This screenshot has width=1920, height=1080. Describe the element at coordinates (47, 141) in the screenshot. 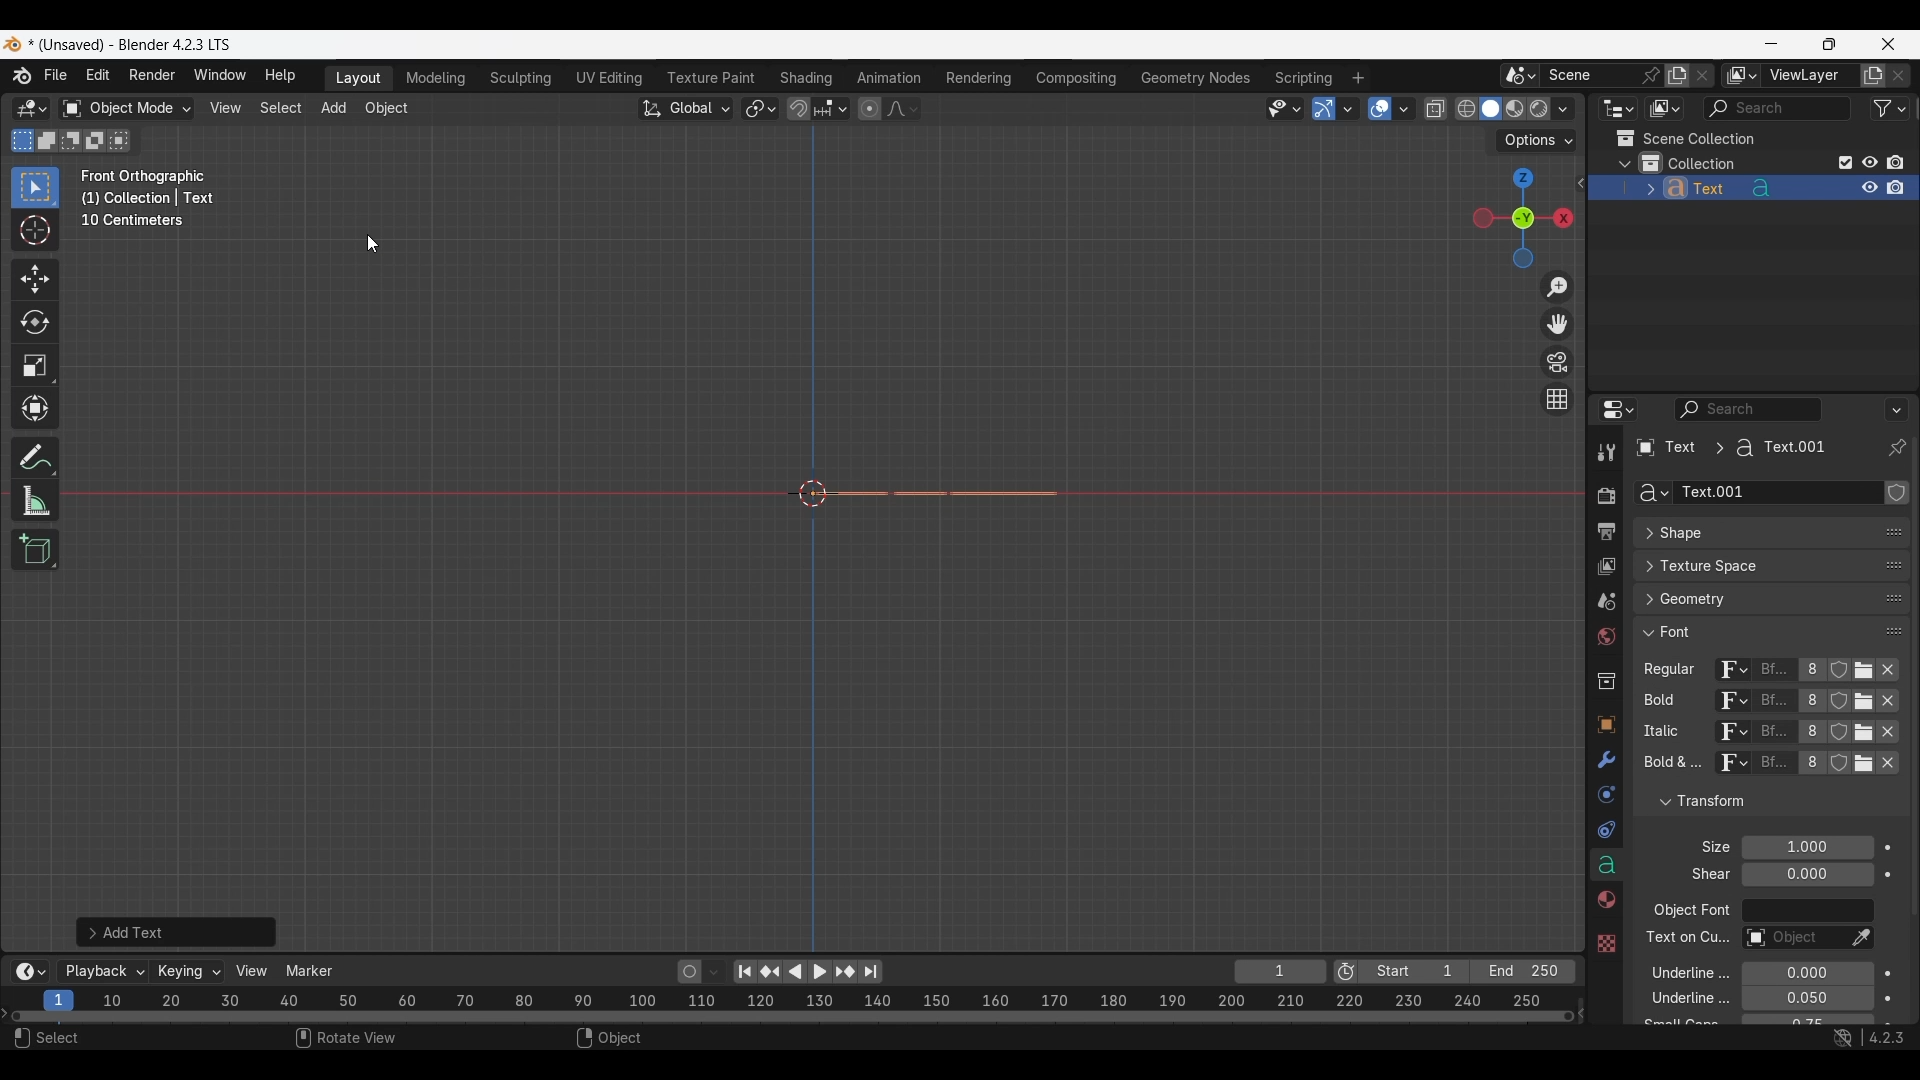

I see `Extend existing selection` at that location.